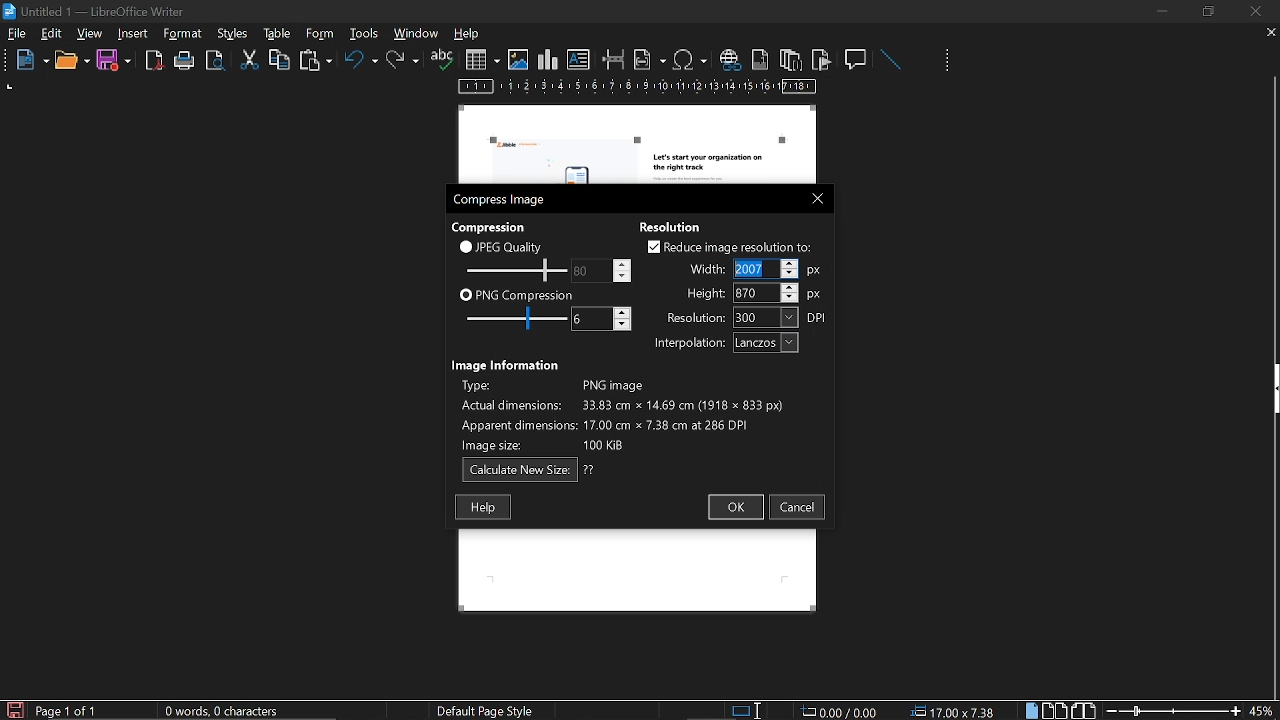 The height and width of the screenshot is (720, 1280). Describe the element at coordinates (758, 59) in the screenshot. I see `insert footnote` at that location.